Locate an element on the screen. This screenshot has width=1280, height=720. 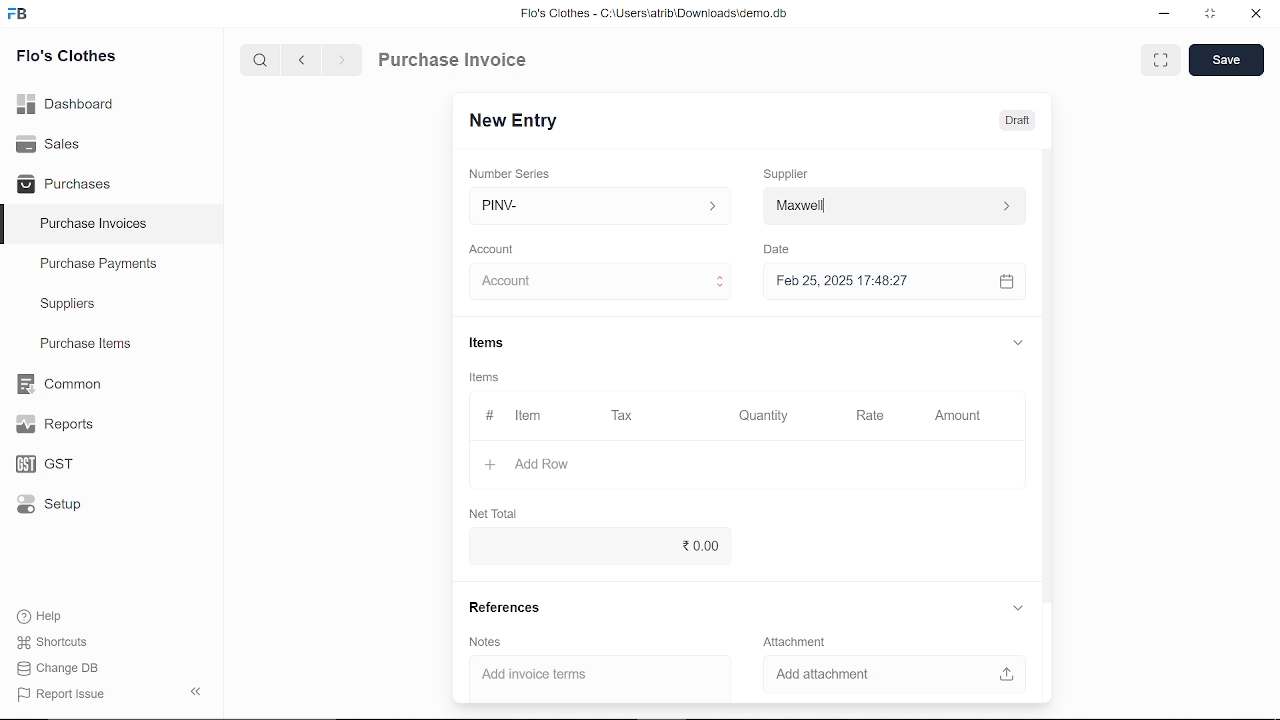
Purchase Invoice is located at coordinates (456, 62).